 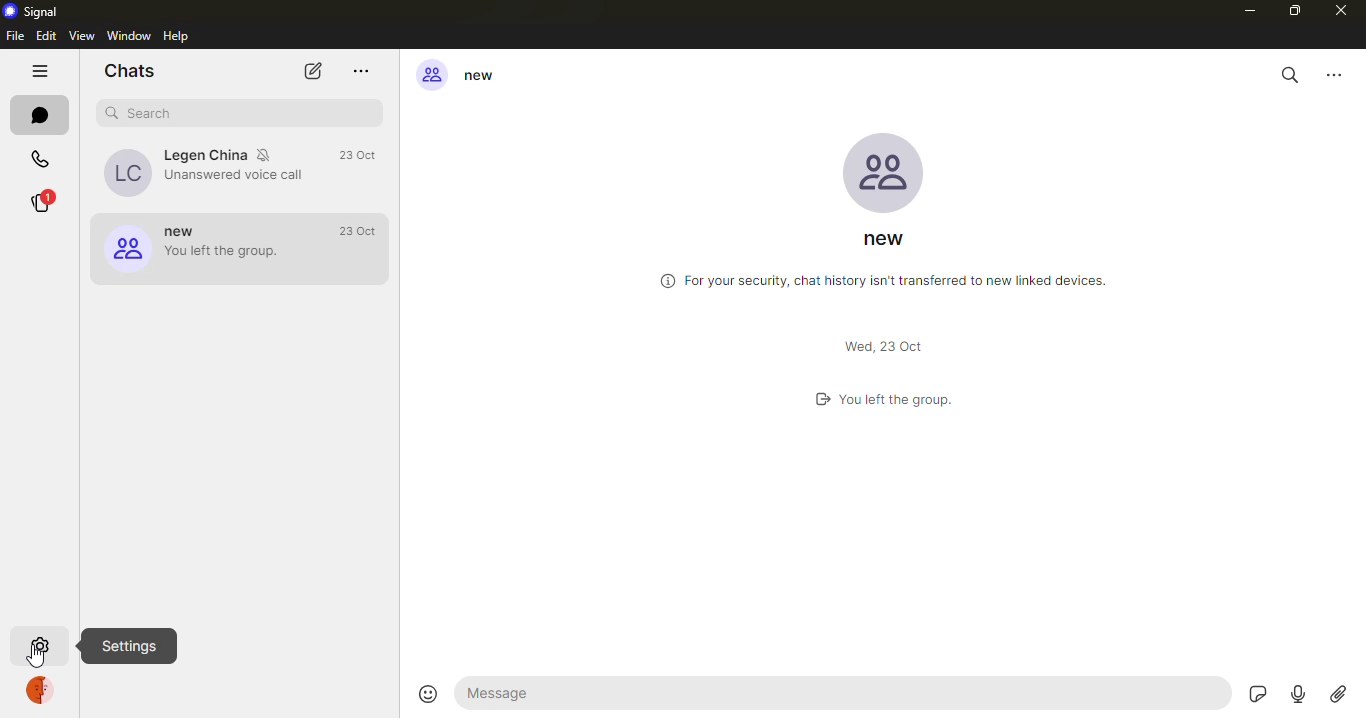 I want to click on more, so click(x=359, y=68).